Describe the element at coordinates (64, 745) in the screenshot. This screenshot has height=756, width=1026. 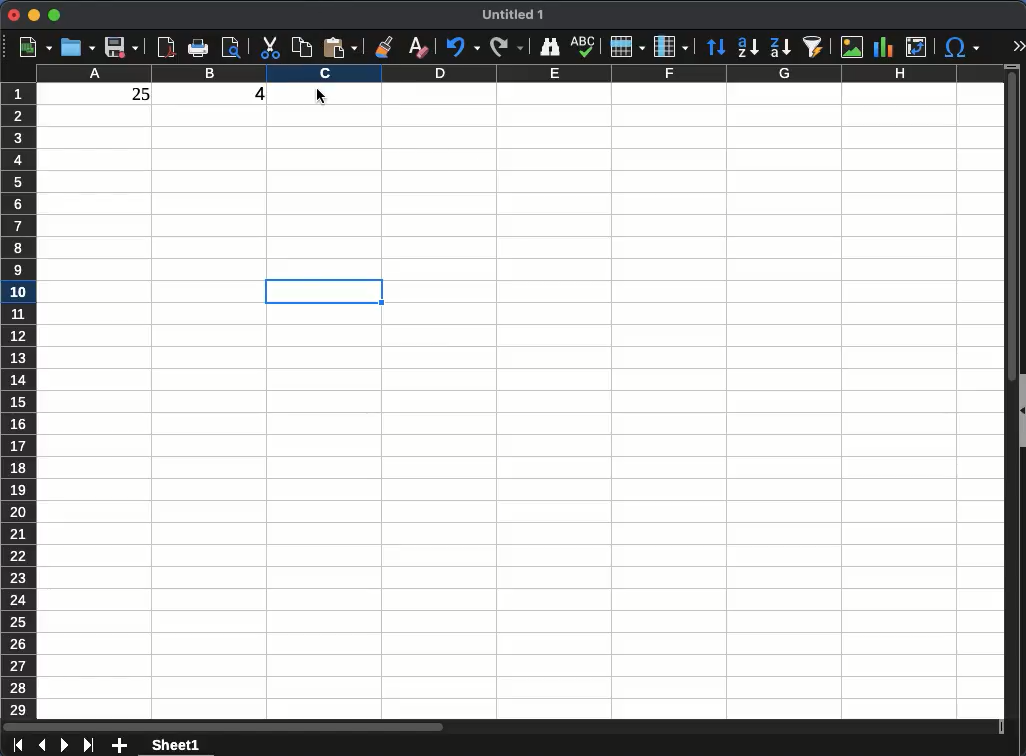
I see `next sheet` at that location.